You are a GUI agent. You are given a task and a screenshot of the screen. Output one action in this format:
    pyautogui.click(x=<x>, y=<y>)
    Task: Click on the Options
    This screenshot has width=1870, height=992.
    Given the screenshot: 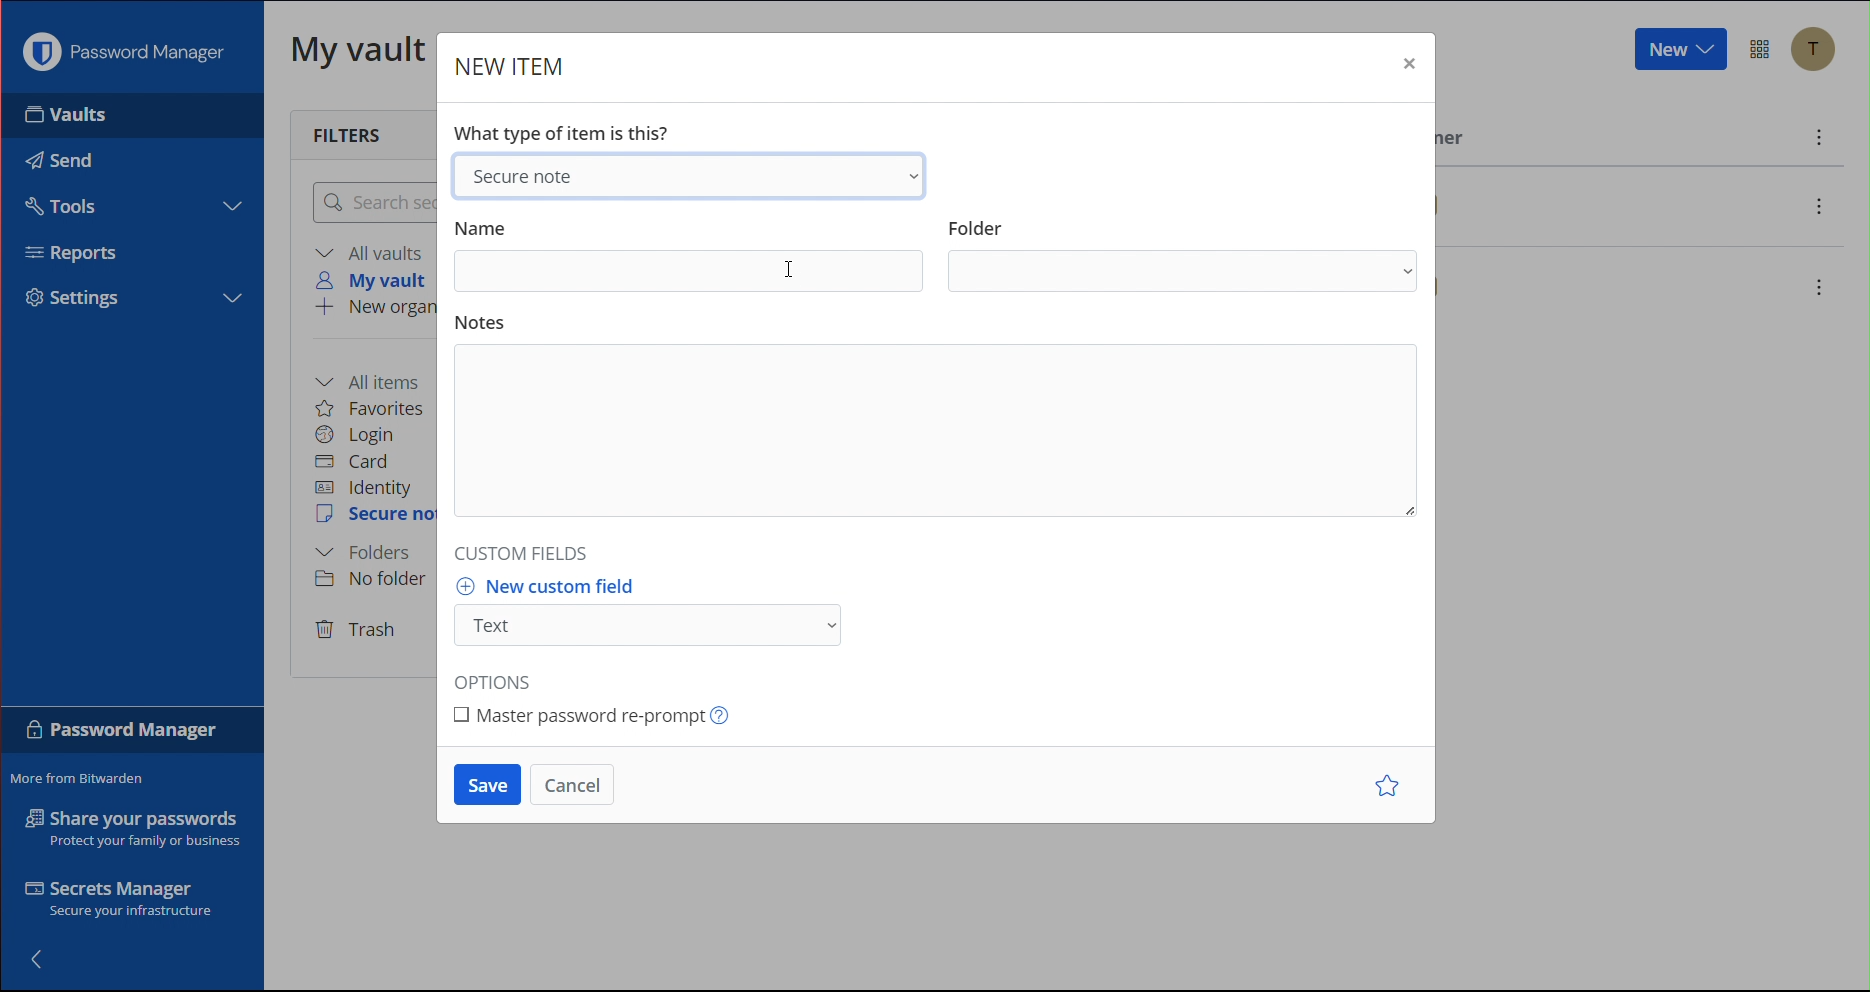 What is the action you would take?
    pyautogui.click(x=1762, y=48)
    